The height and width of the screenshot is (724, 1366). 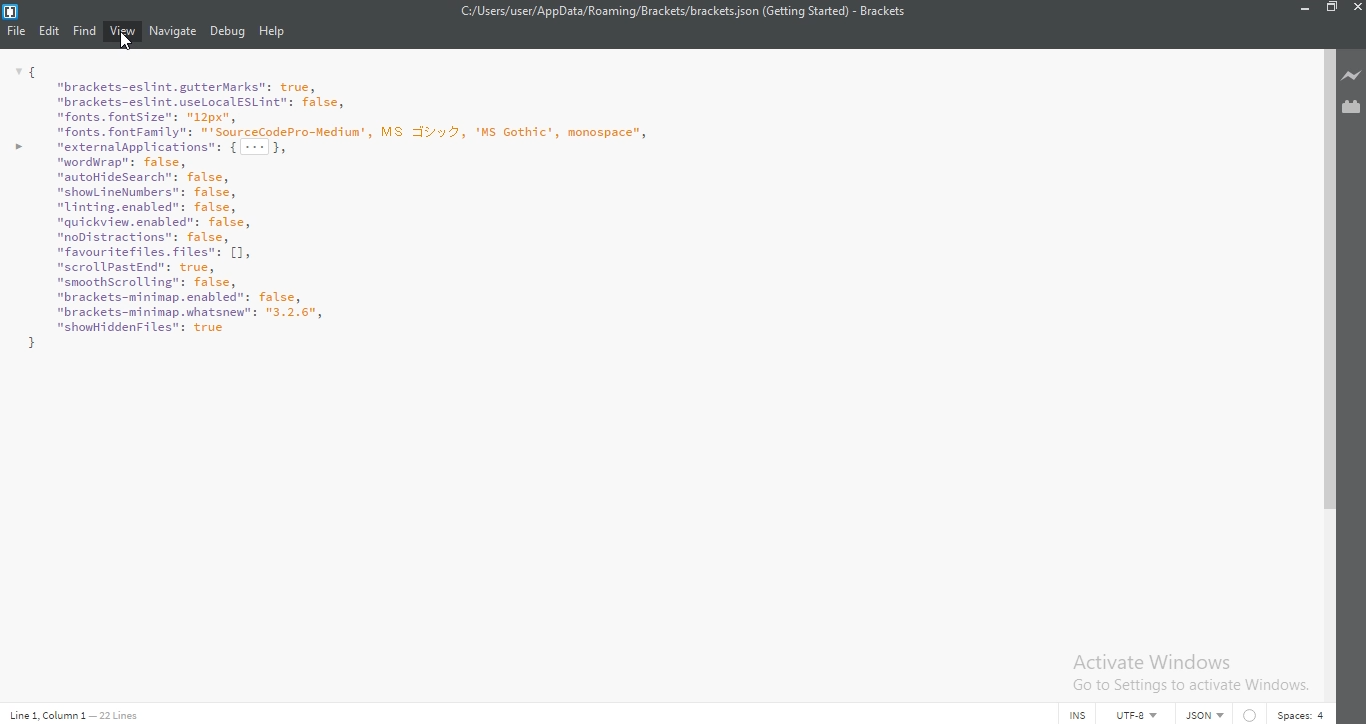 I want to click on Live preview, so click(x=1353, y=74).